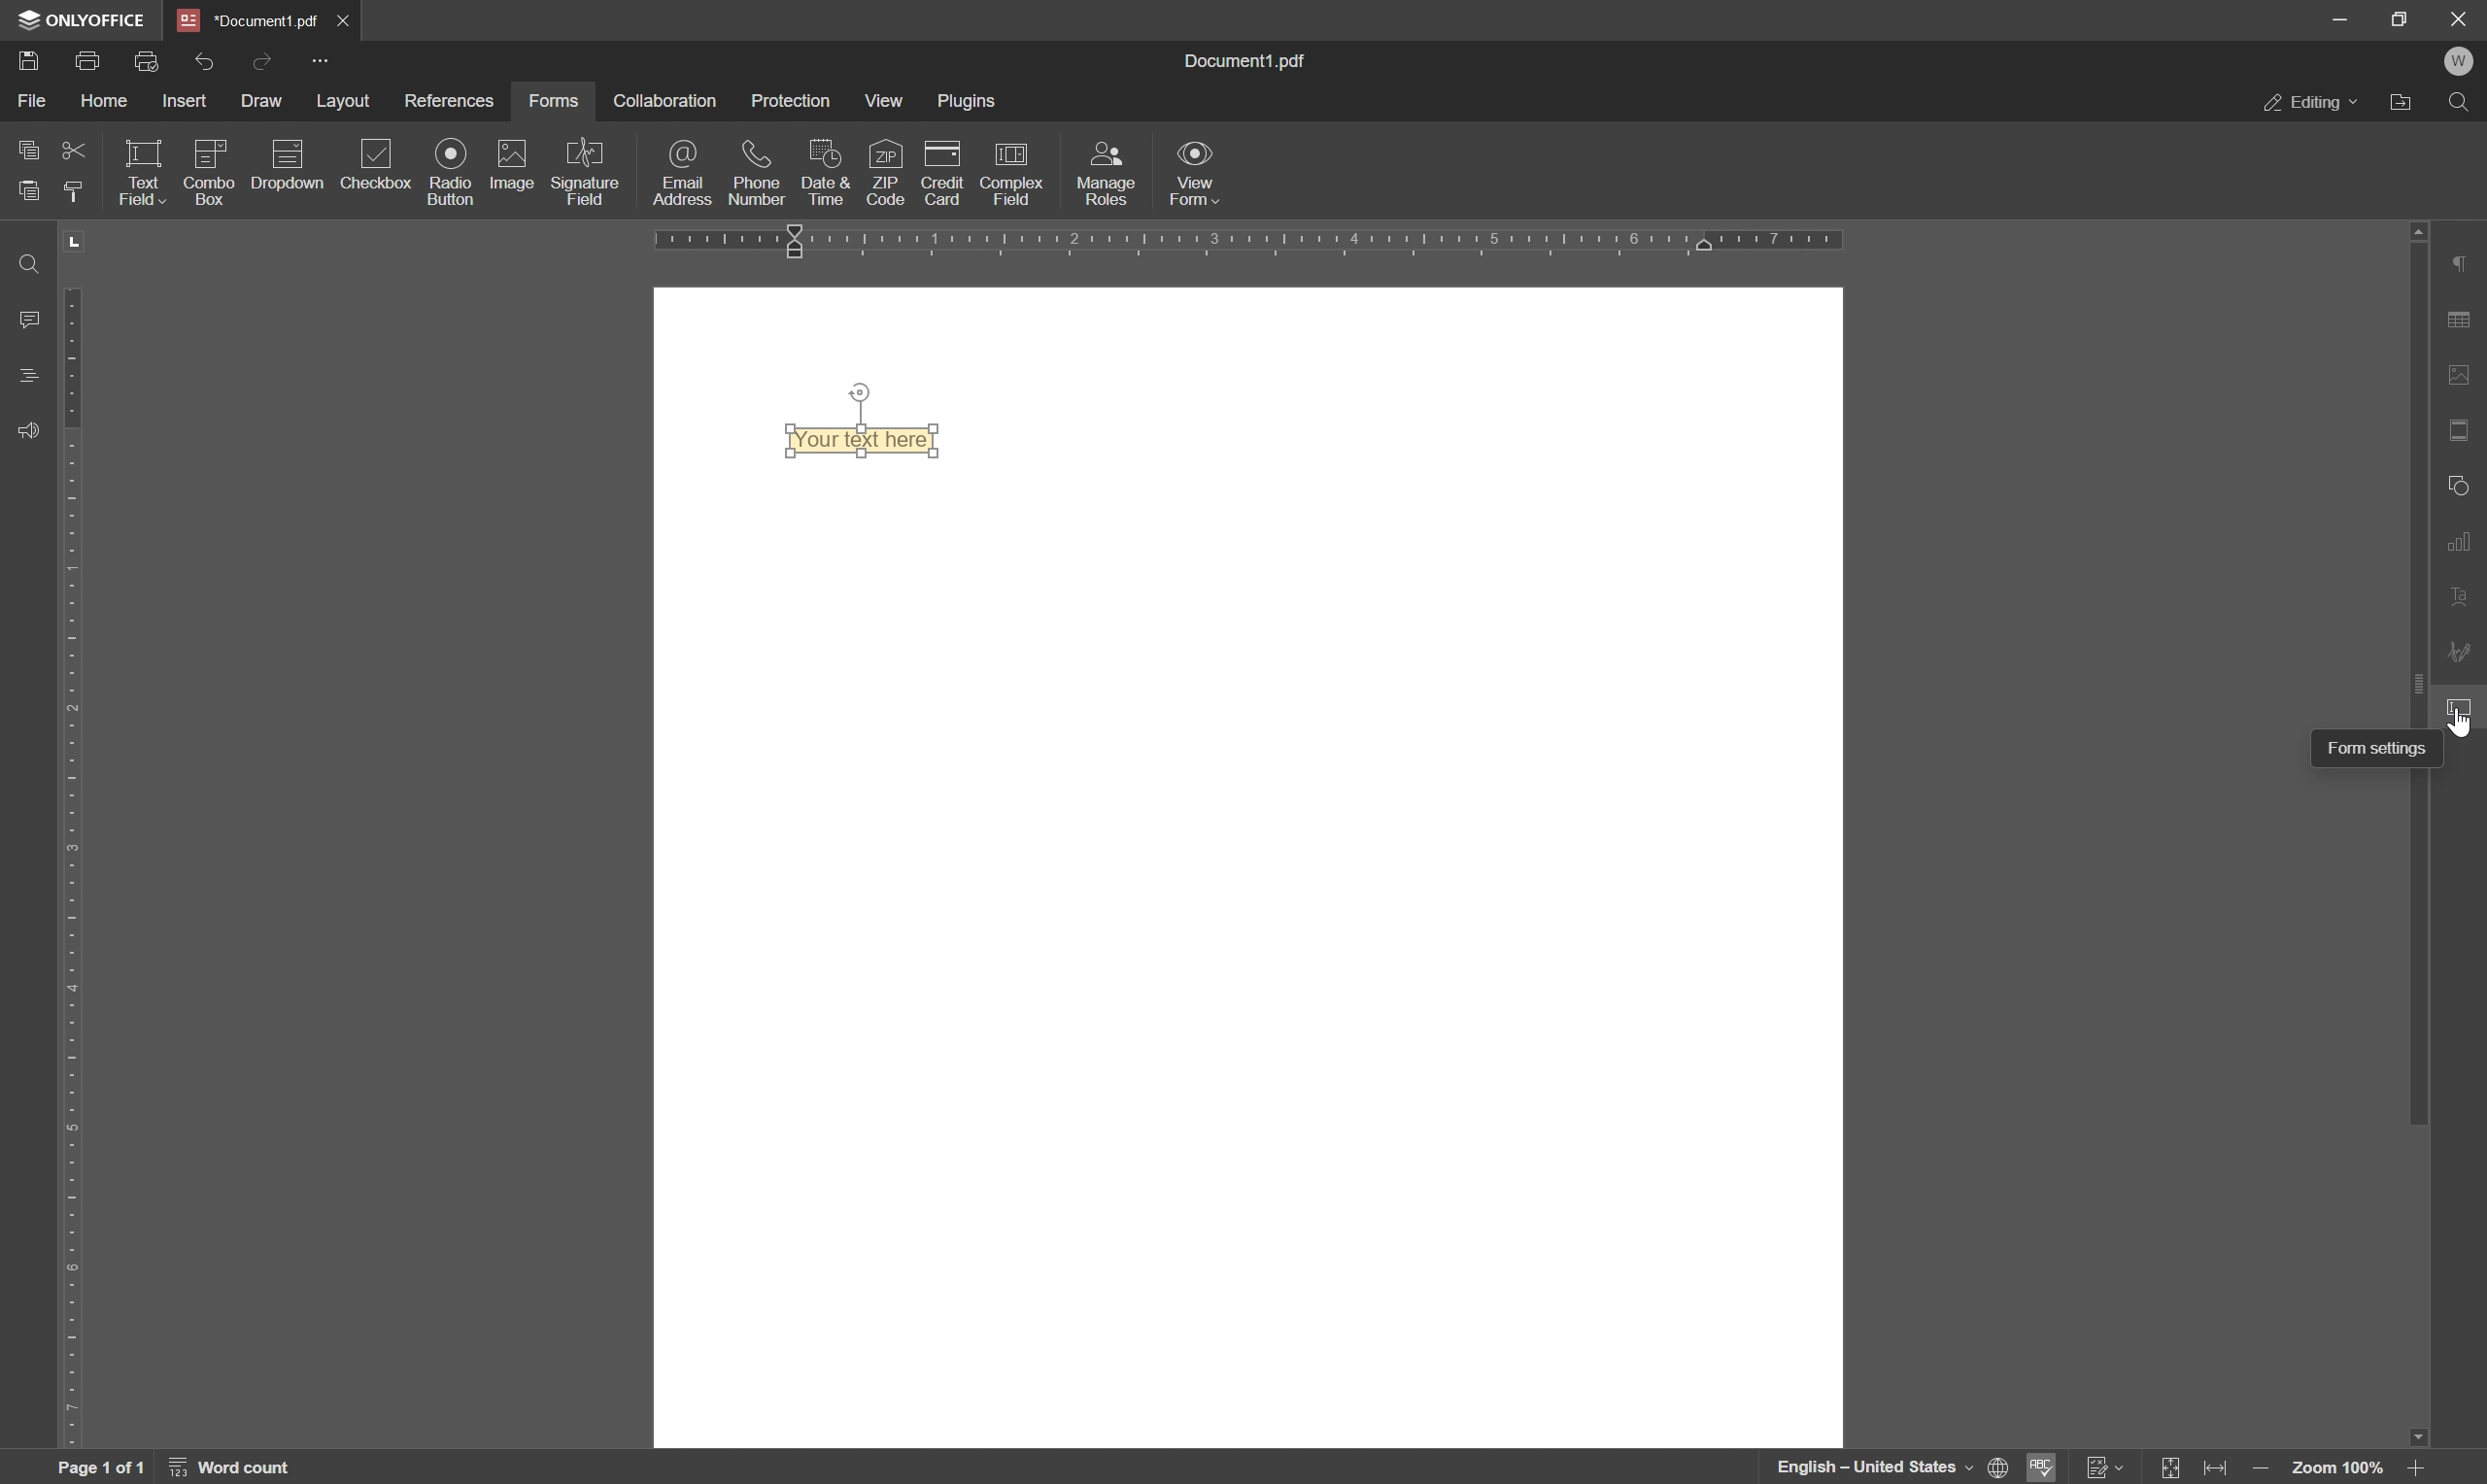 The image size is (2487, 1484). I want to click on zoom out, so click(2421, 1470).